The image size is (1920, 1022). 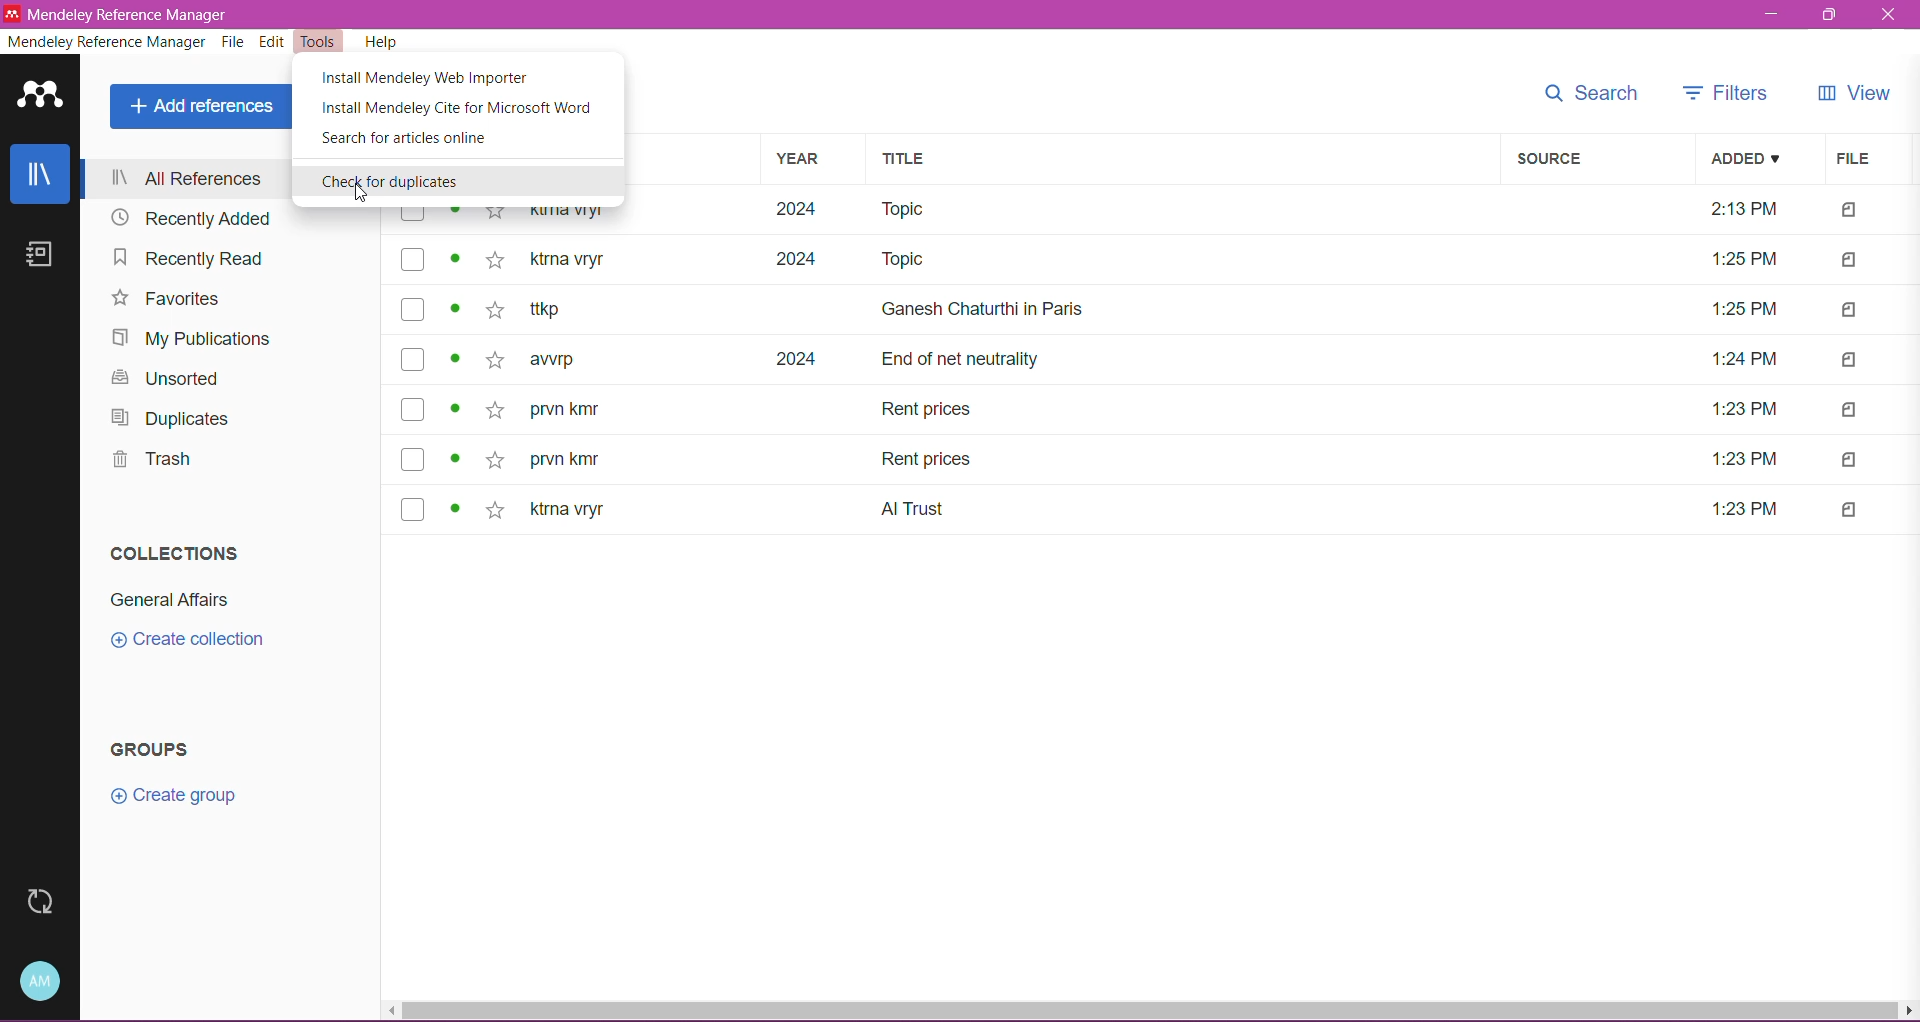 I want to click on file, so click(x=1849, y=312).